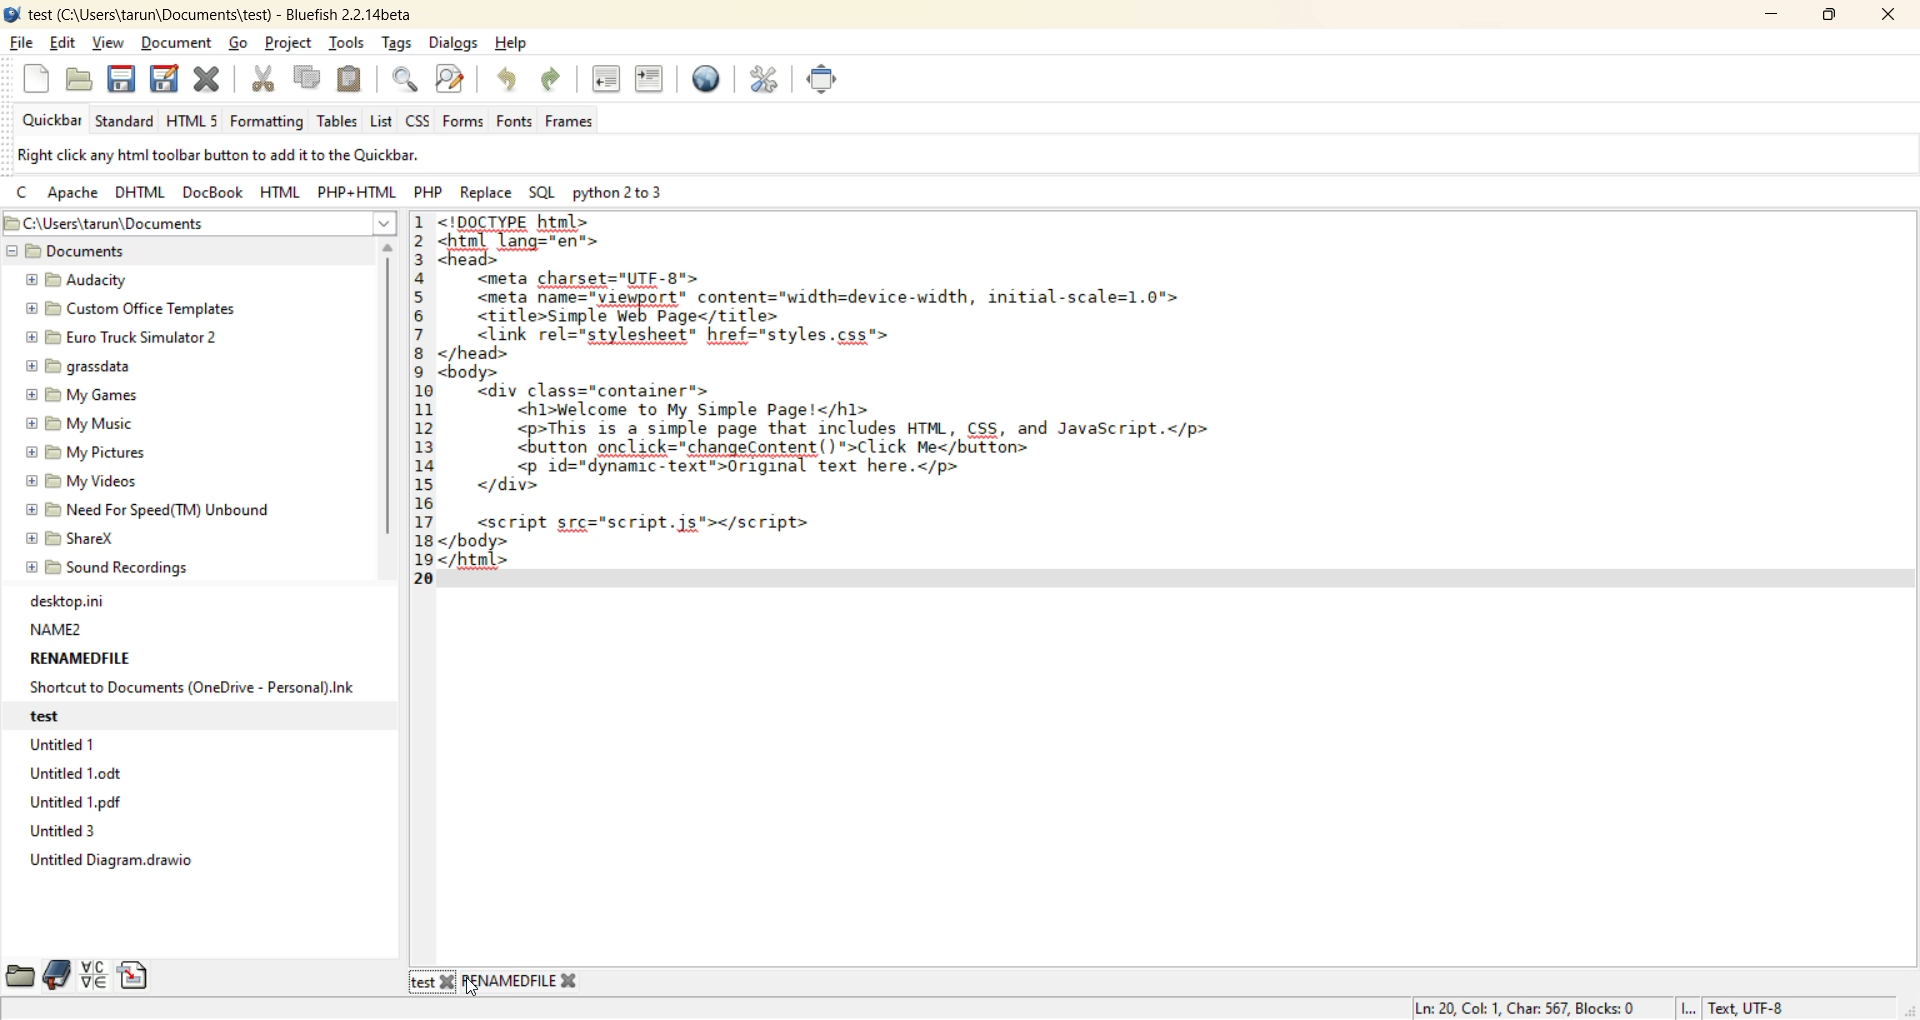 Image resolution: width=1920 pixels, height=1020 pixels. Describe the element at coordinates (487, 192) in the screenshot. I see `replace` at that location.